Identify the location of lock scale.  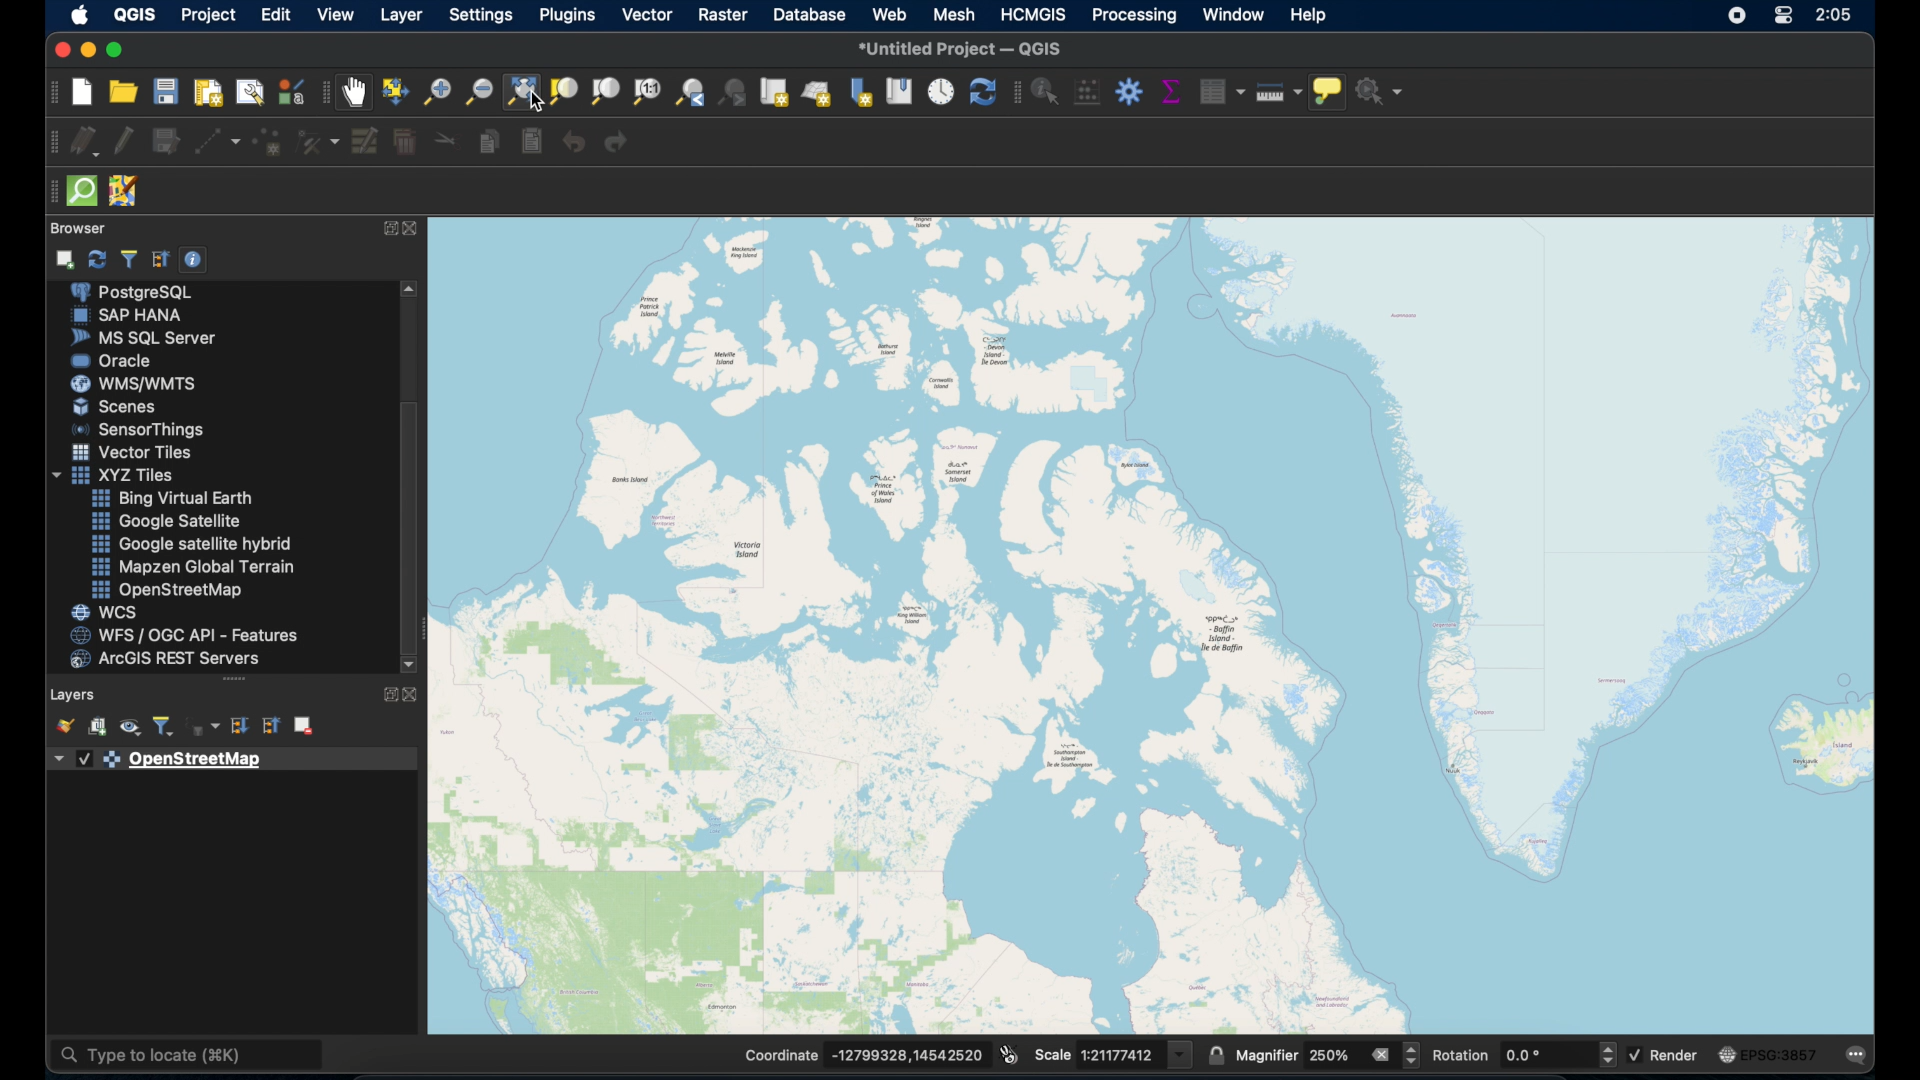
(1216, 1055).